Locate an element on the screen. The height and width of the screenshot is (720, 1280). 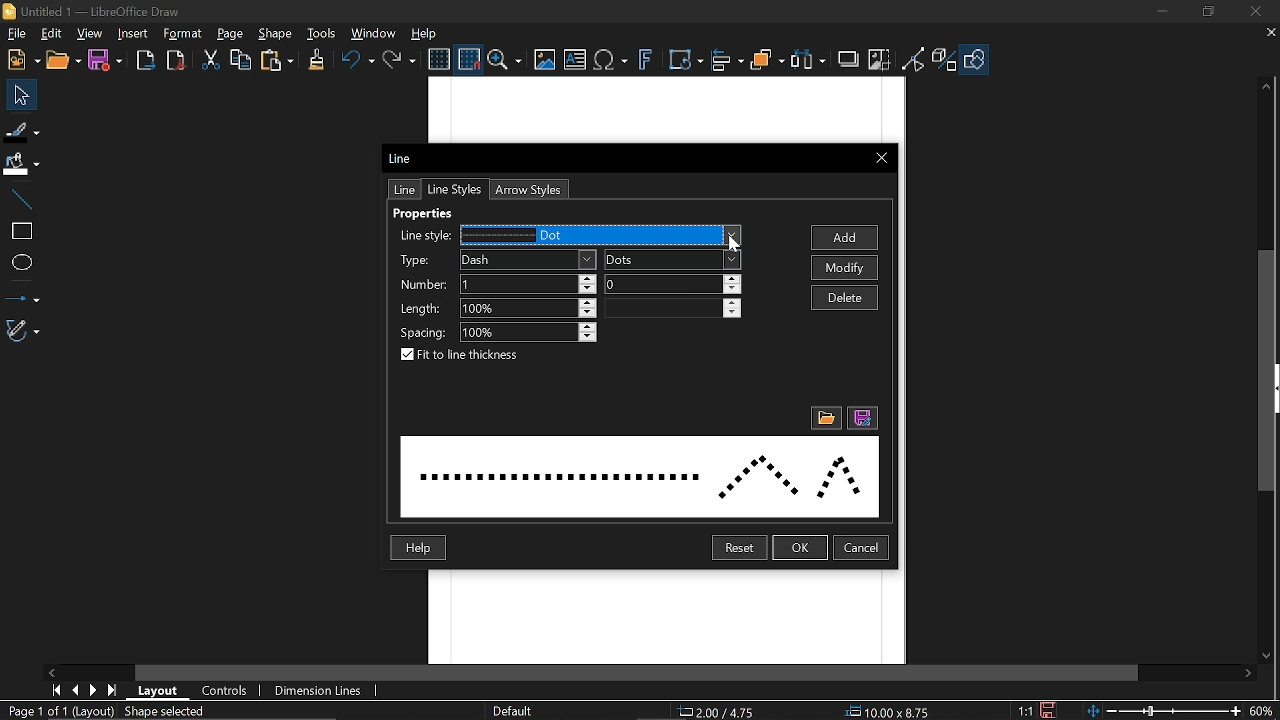
Spacing: is located at coordinates (424, 330).